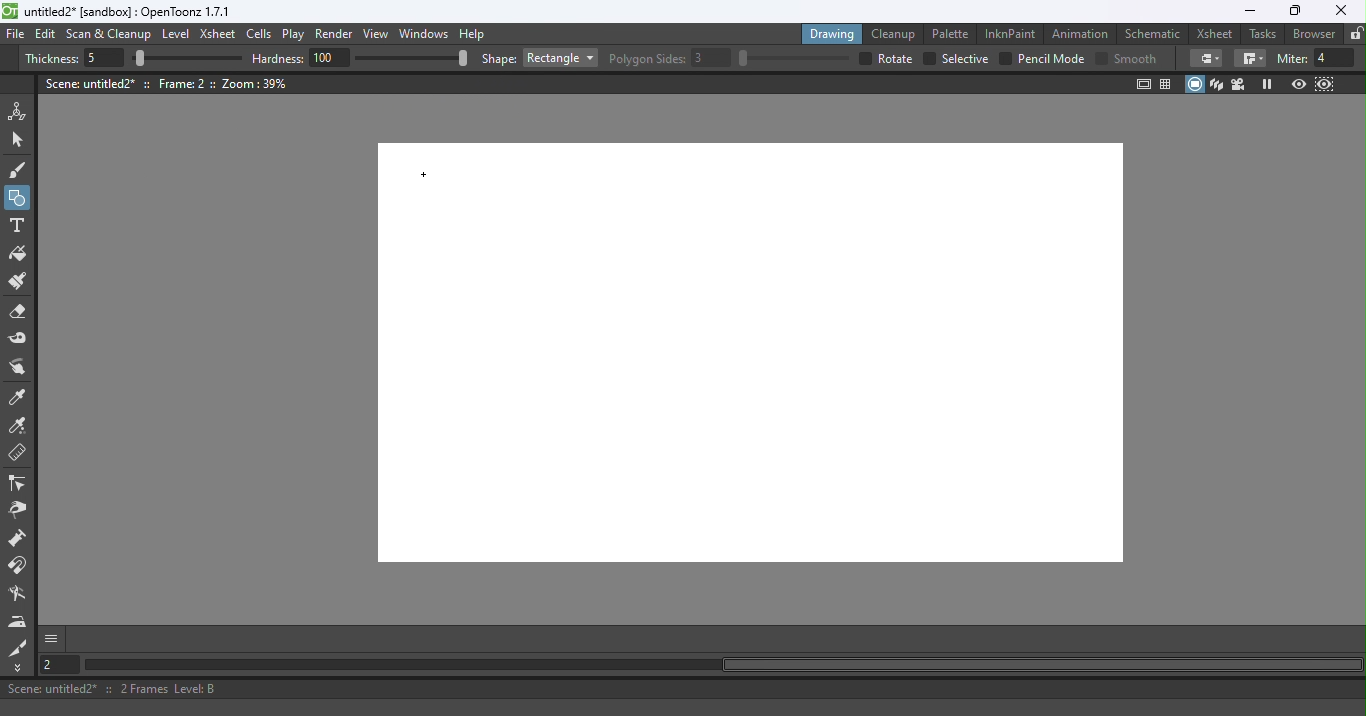  Describe the element at coordinates (169, 83) in the screenshot. I see `Canvas details` at that location.